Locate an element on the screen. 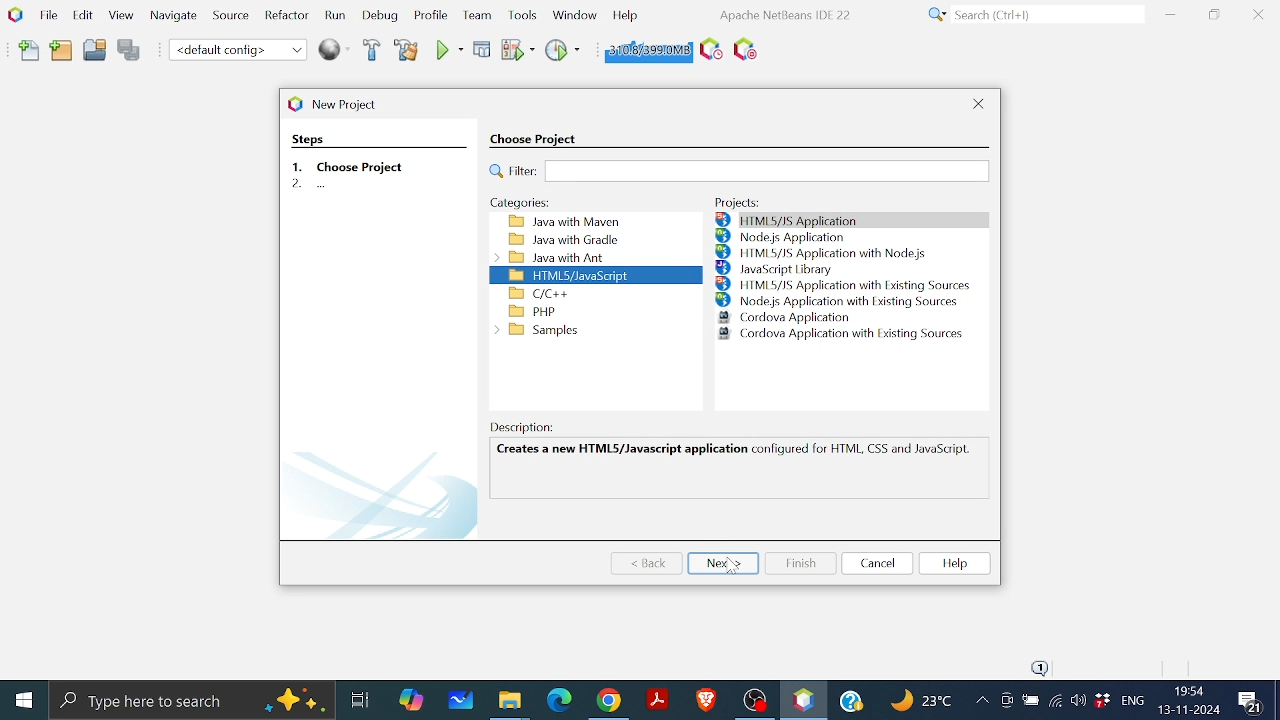 The height and width of the screenshot is (720, 1280). Save all is located at coordinates (129, 51).